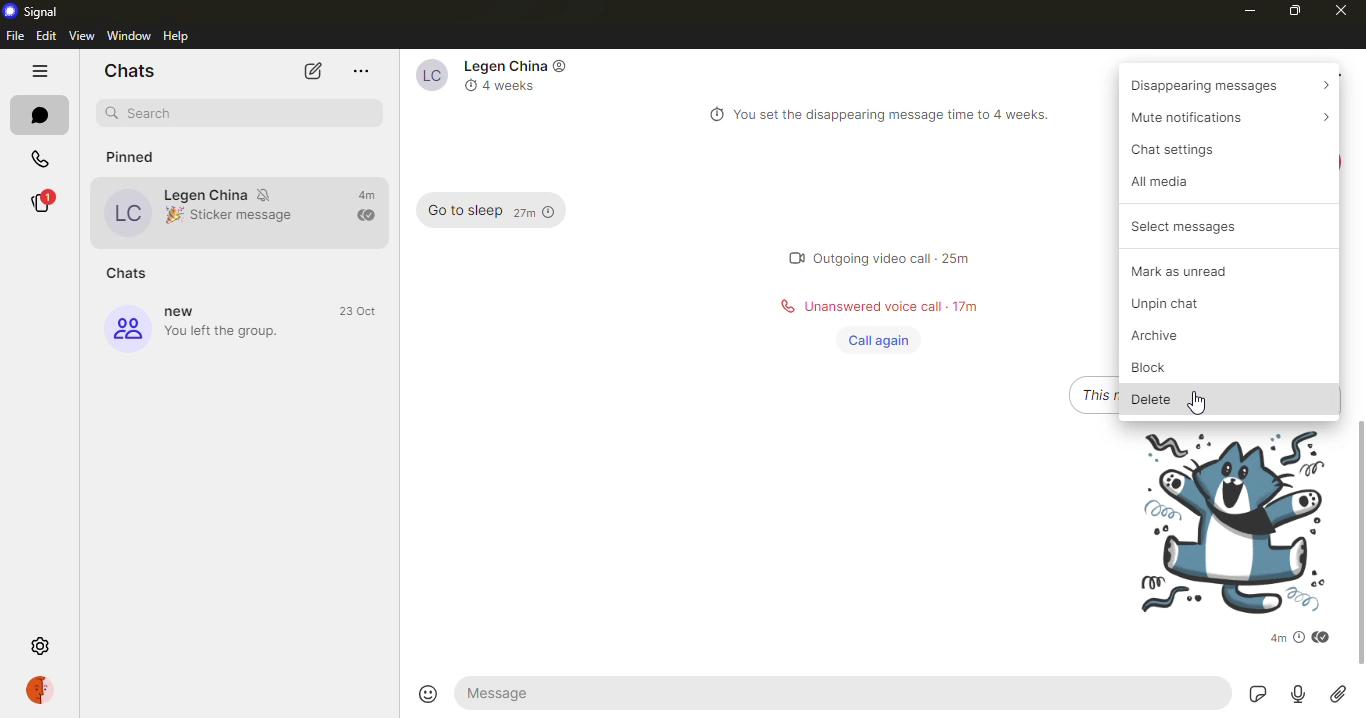 This screenshot has width=1366, height=718. What do you see at coordinates (82, 35) in the screenshot?
I see `view` at bounding box center [82, 35].